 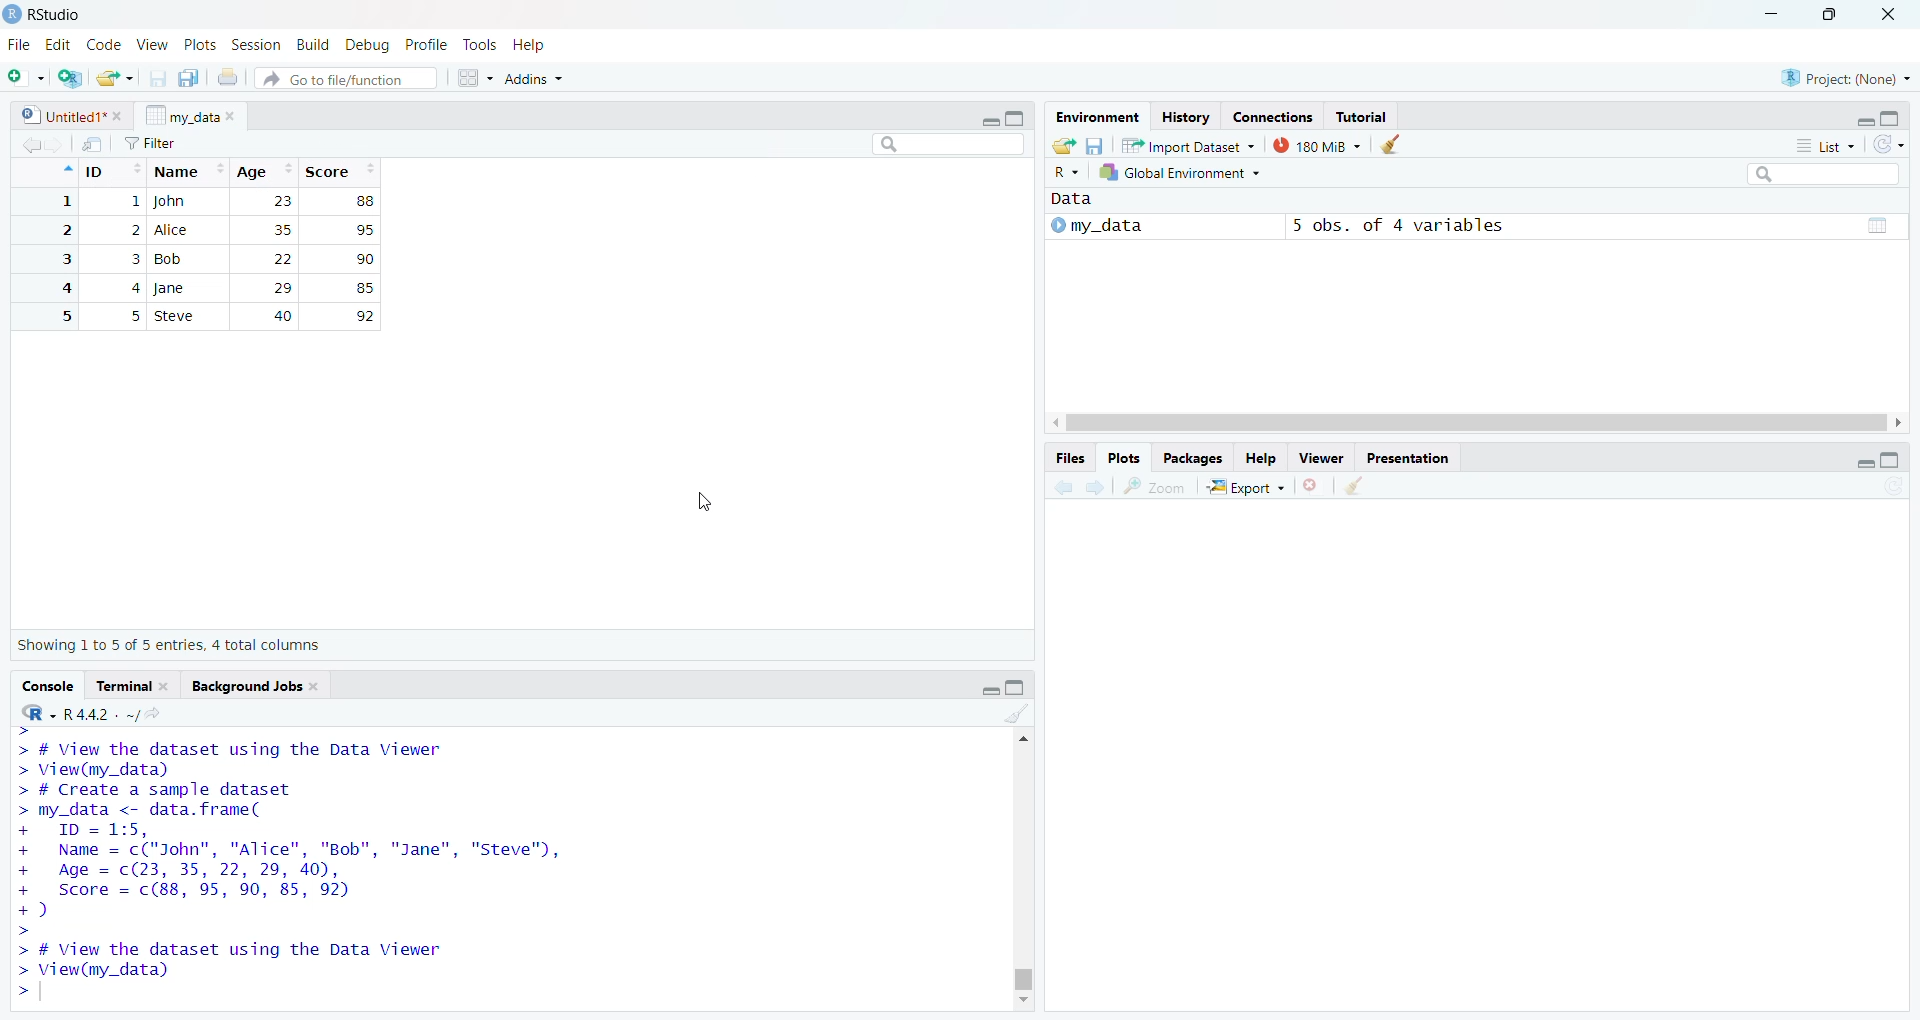 I want to click on my_data, so click(x=187, y=114).